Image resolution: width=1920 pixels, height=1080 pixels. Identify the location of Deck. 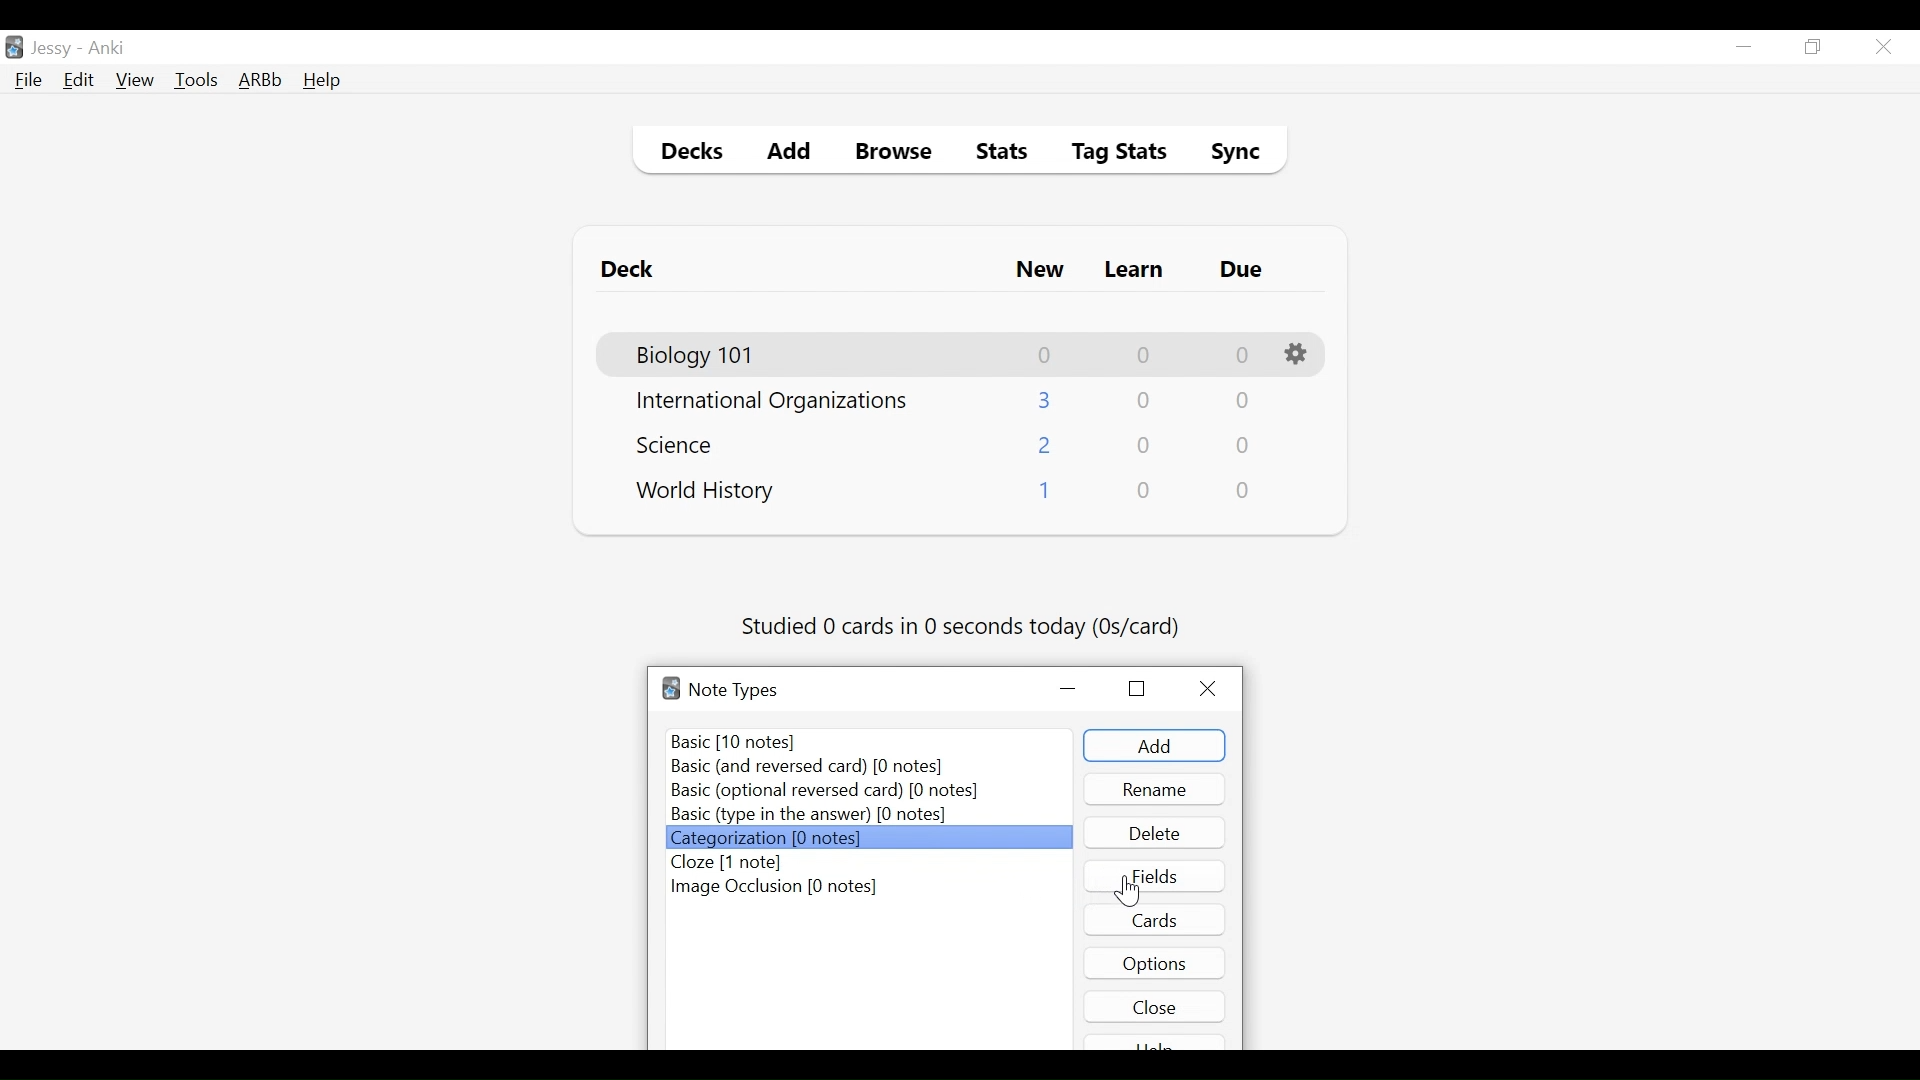
(632, 270).